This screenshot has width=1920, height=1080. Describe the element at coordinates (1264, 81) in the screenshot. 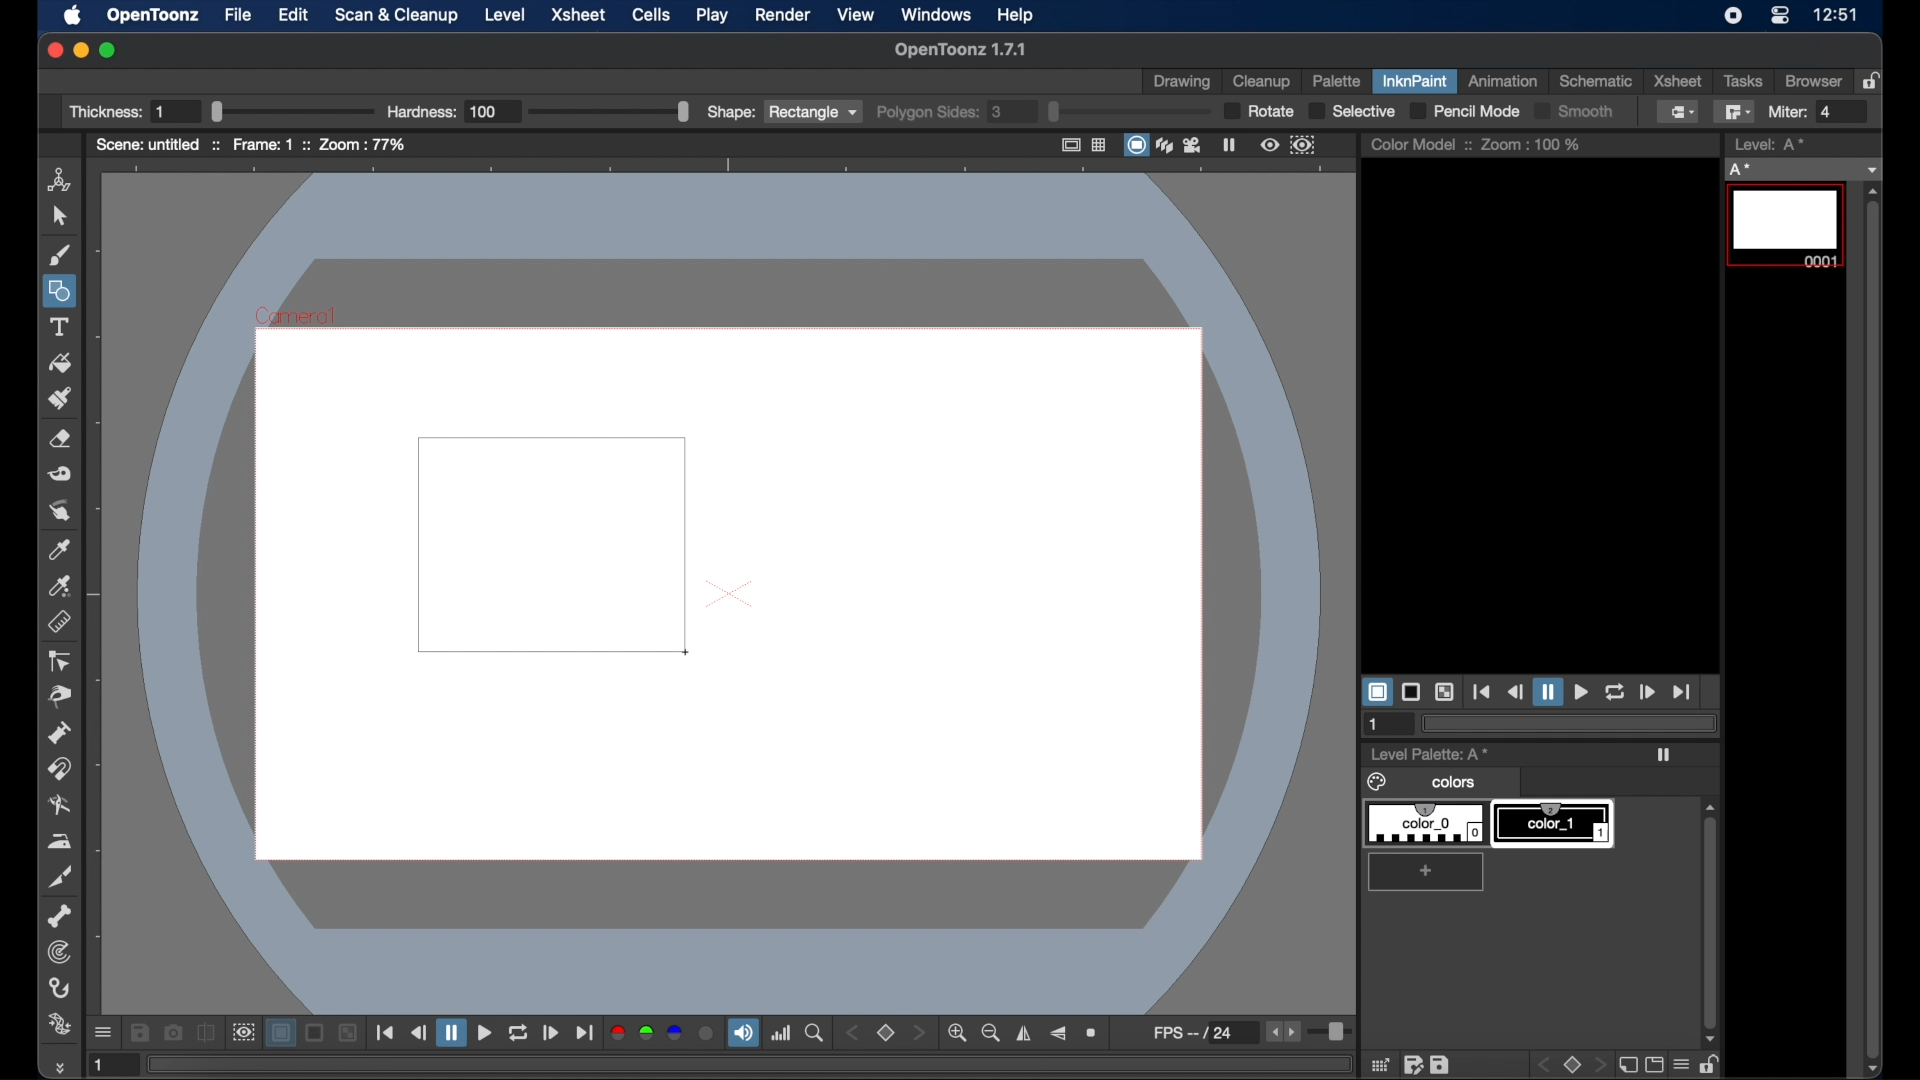

I see `cleanup` at that location.